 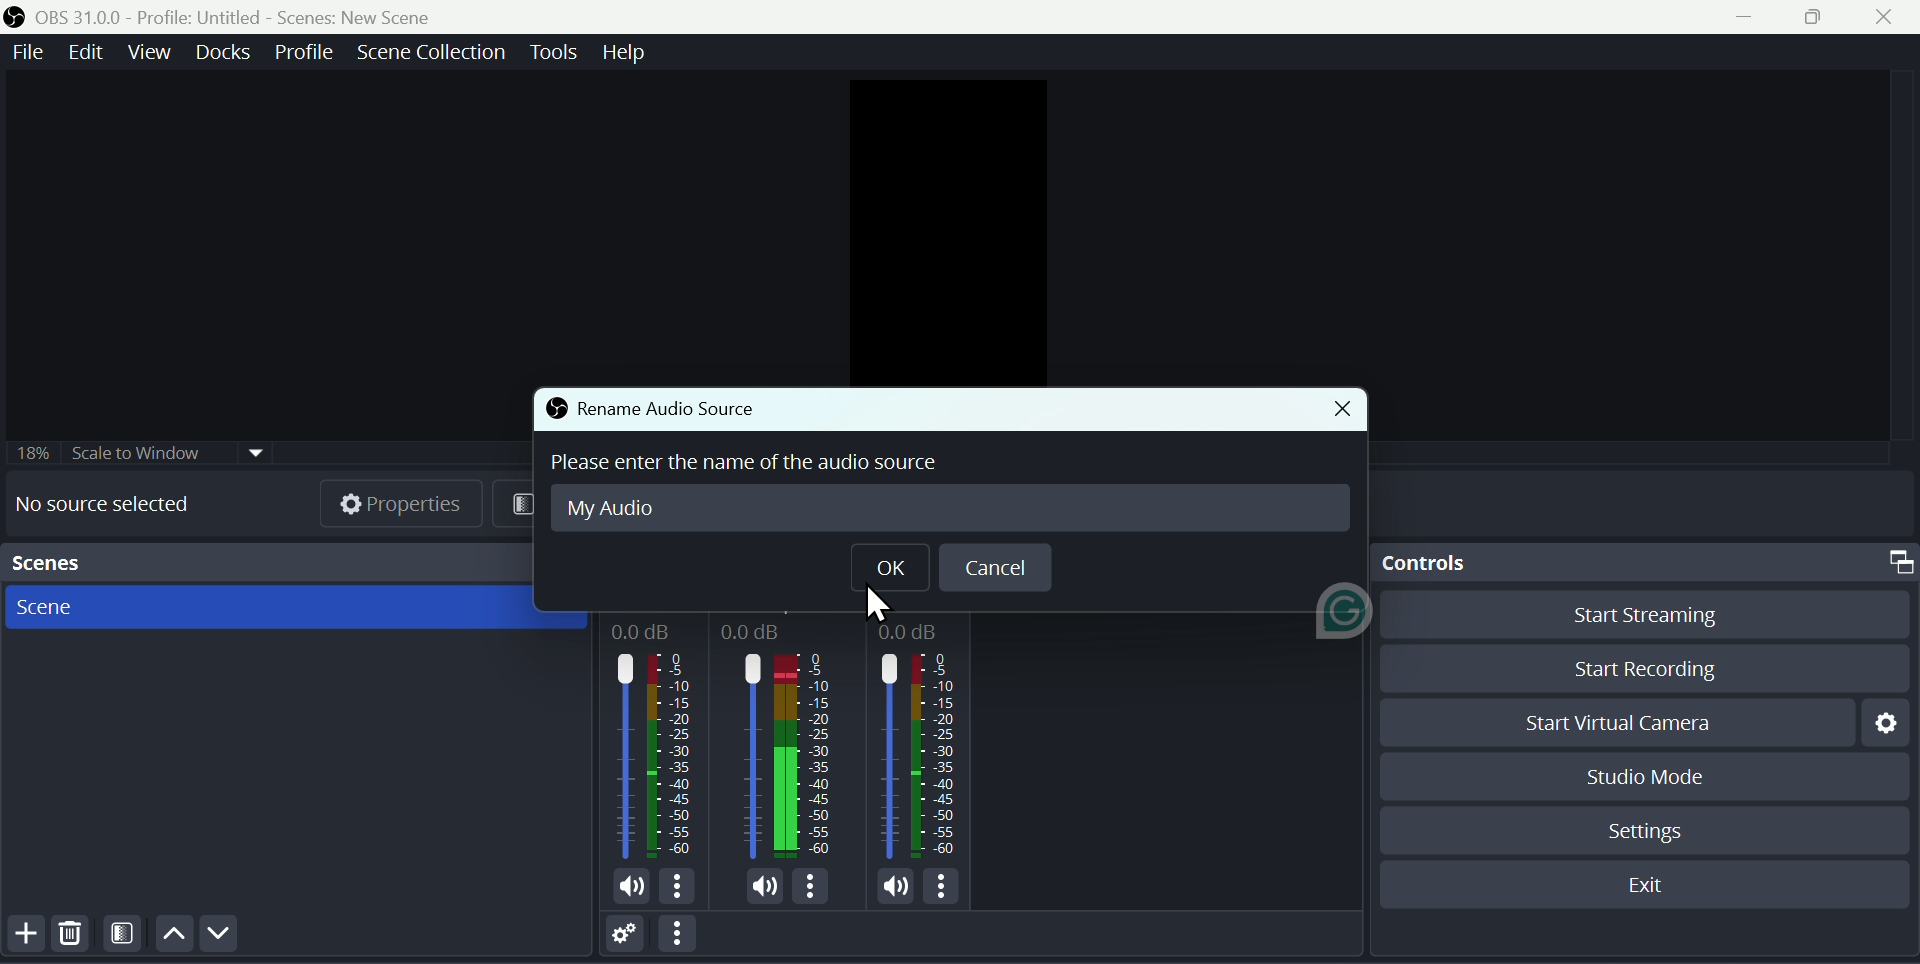 I want to click on help, so click(x=623, y=55).